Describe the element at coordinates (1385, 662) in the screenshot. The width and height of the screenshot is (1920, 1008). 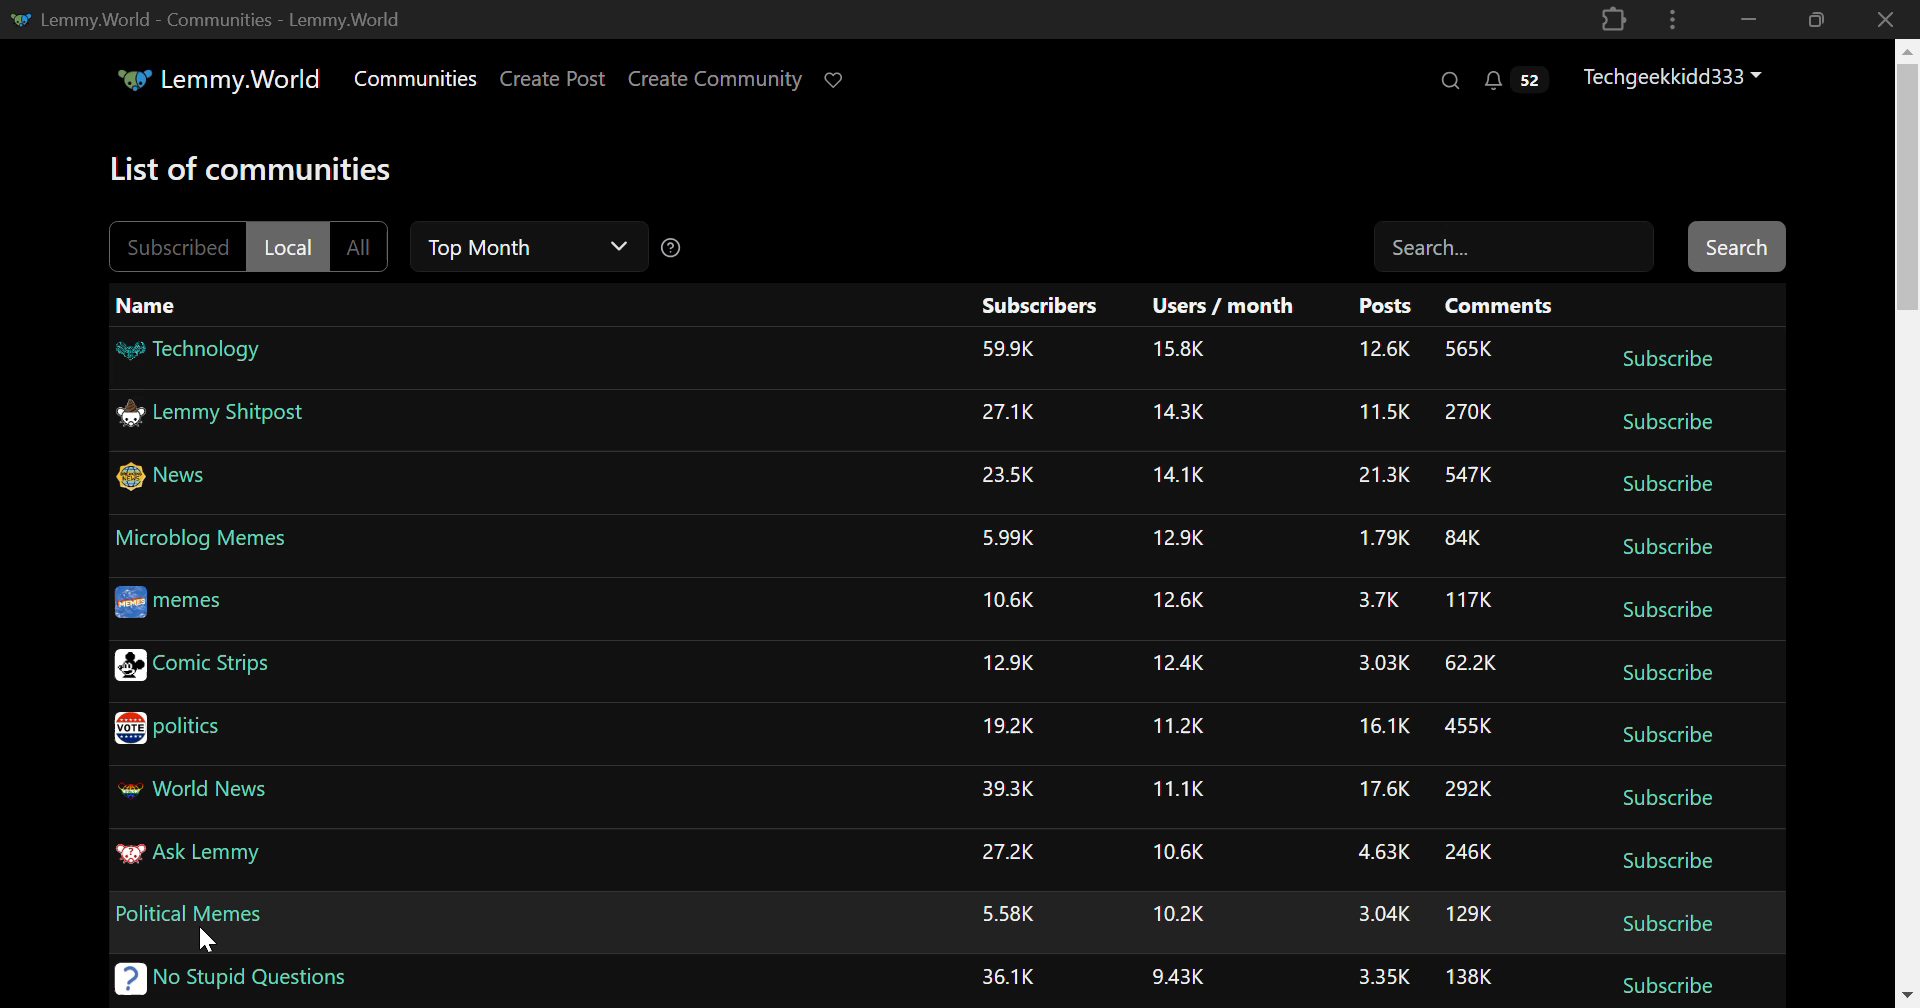
I see `Amount` at that location.